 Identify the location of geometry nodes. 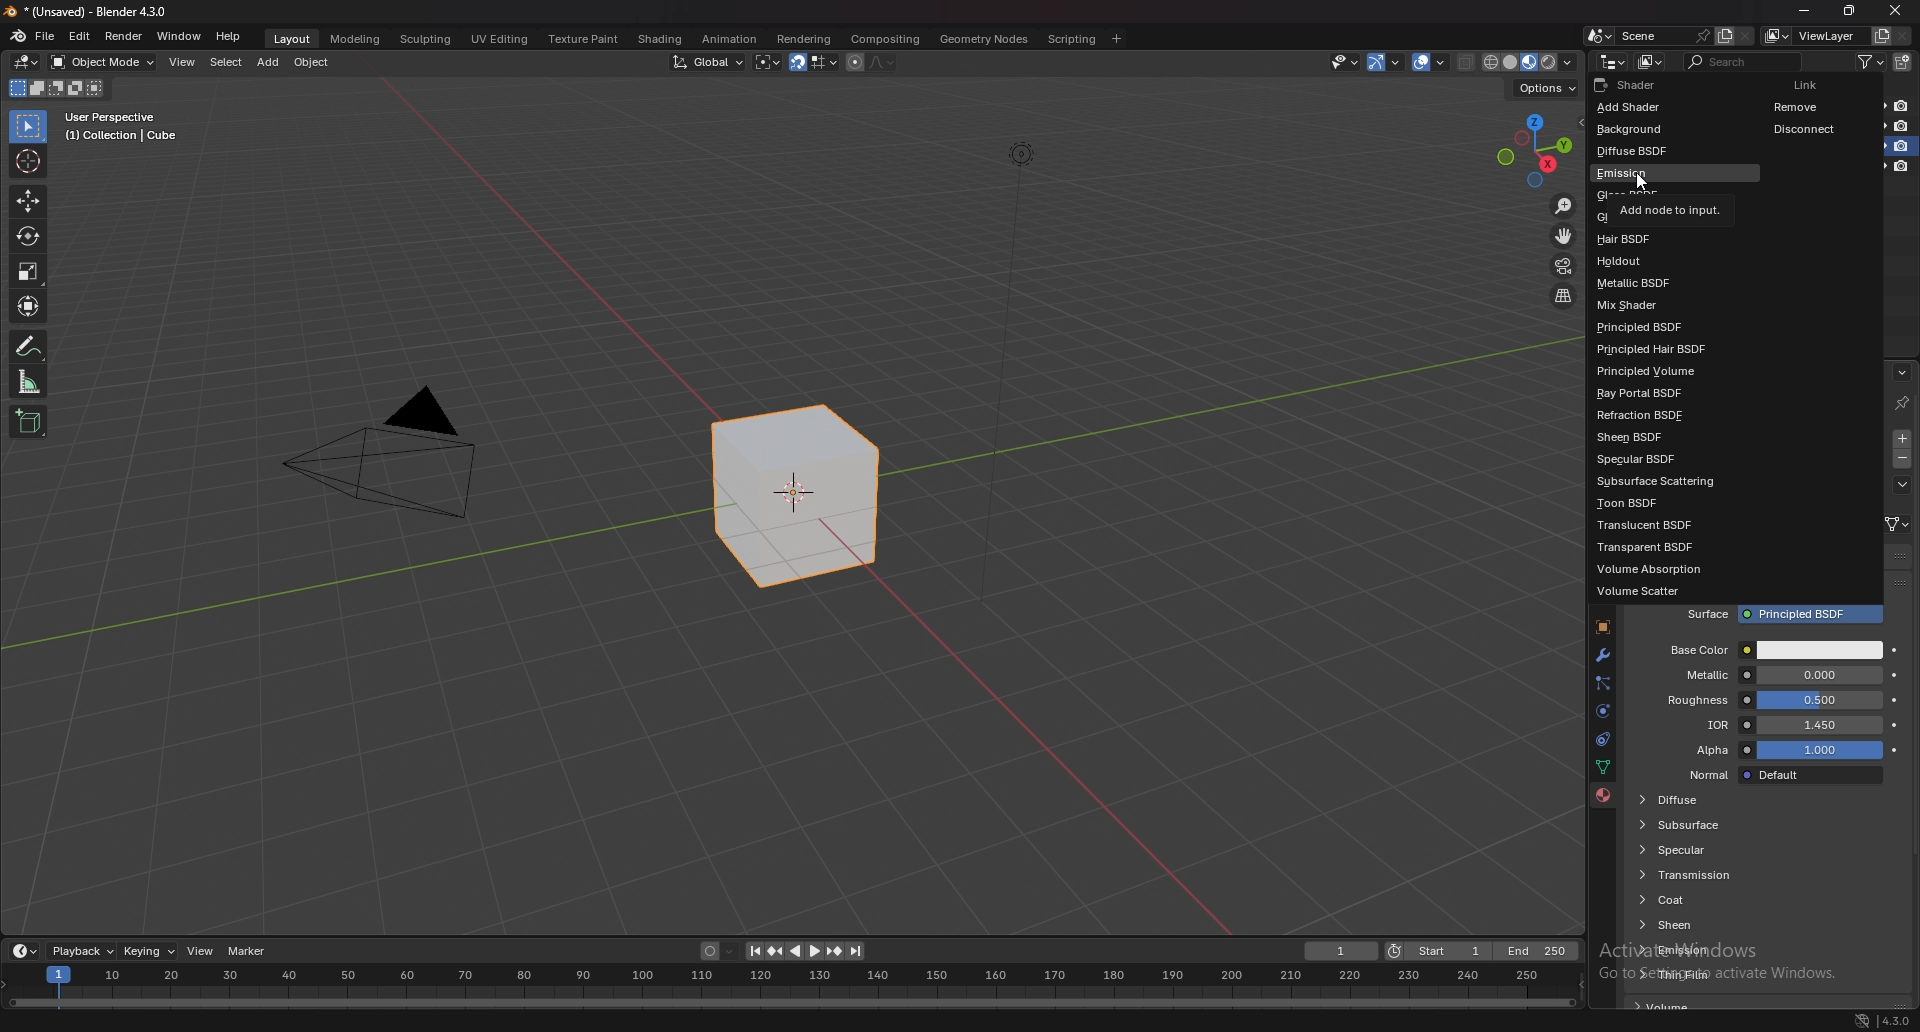
(984, 38).